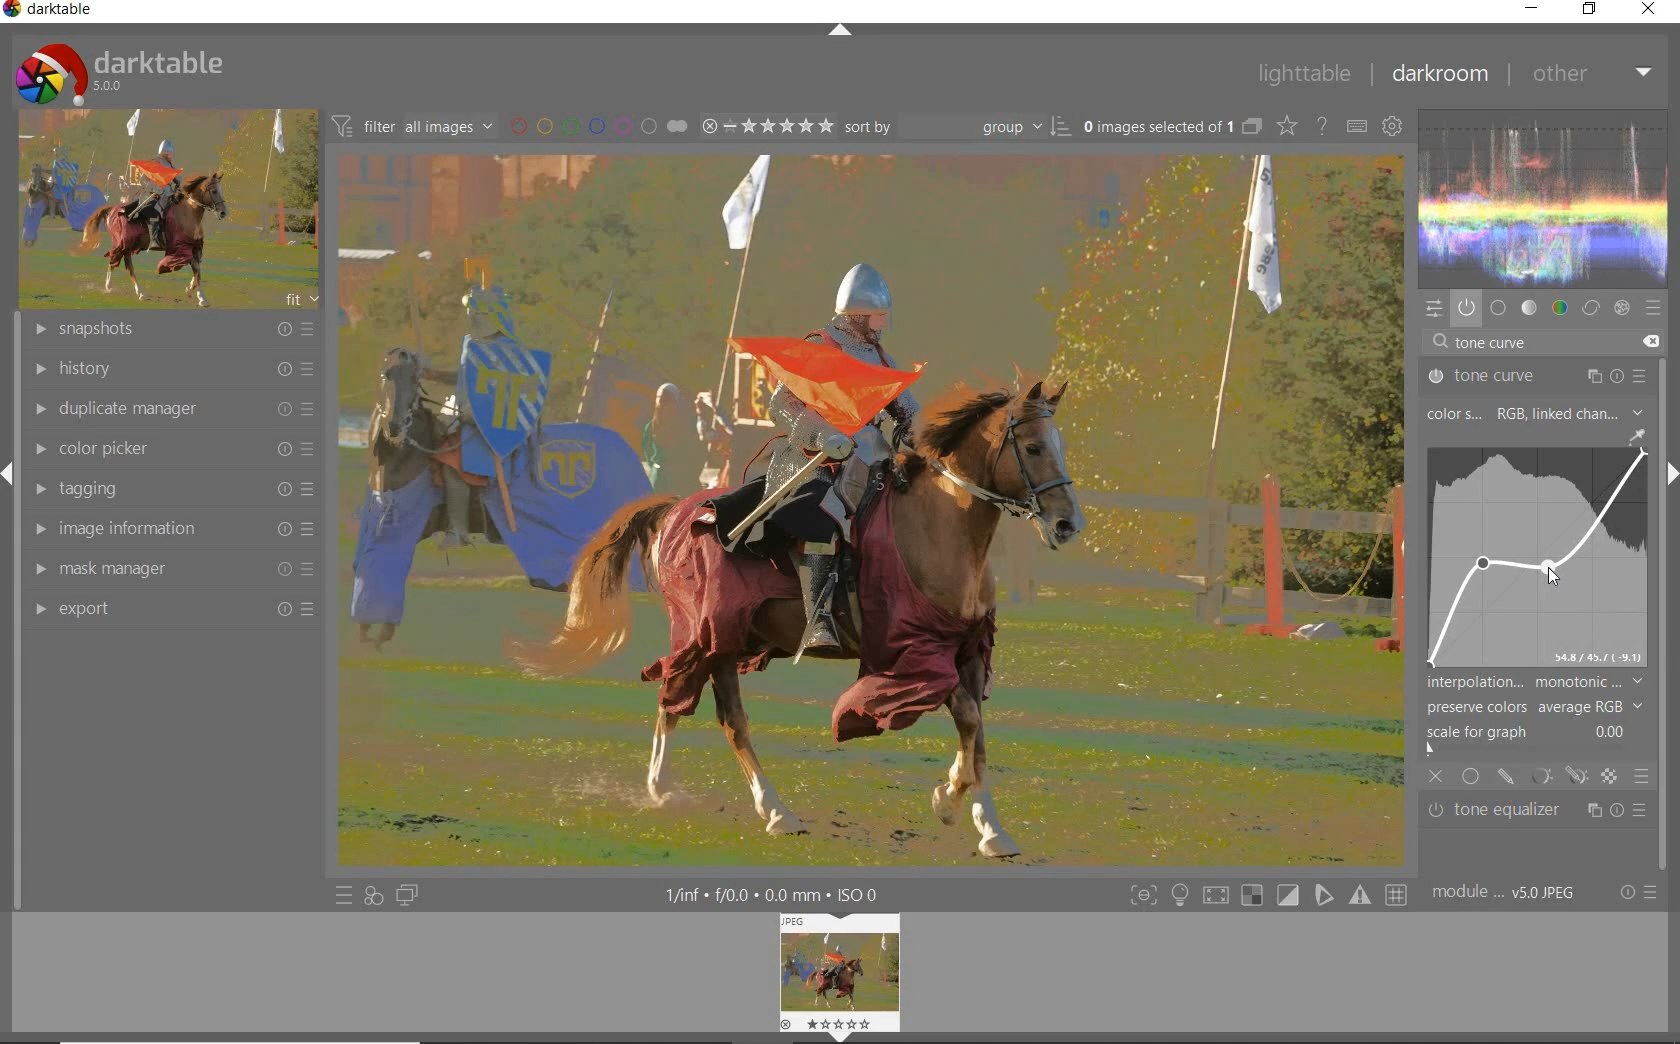 The height and width of the screenshot is (1044, 1680). Describe the element at coordinates (344, 896) in the screenshot. I see `quick access to presets` at that location.